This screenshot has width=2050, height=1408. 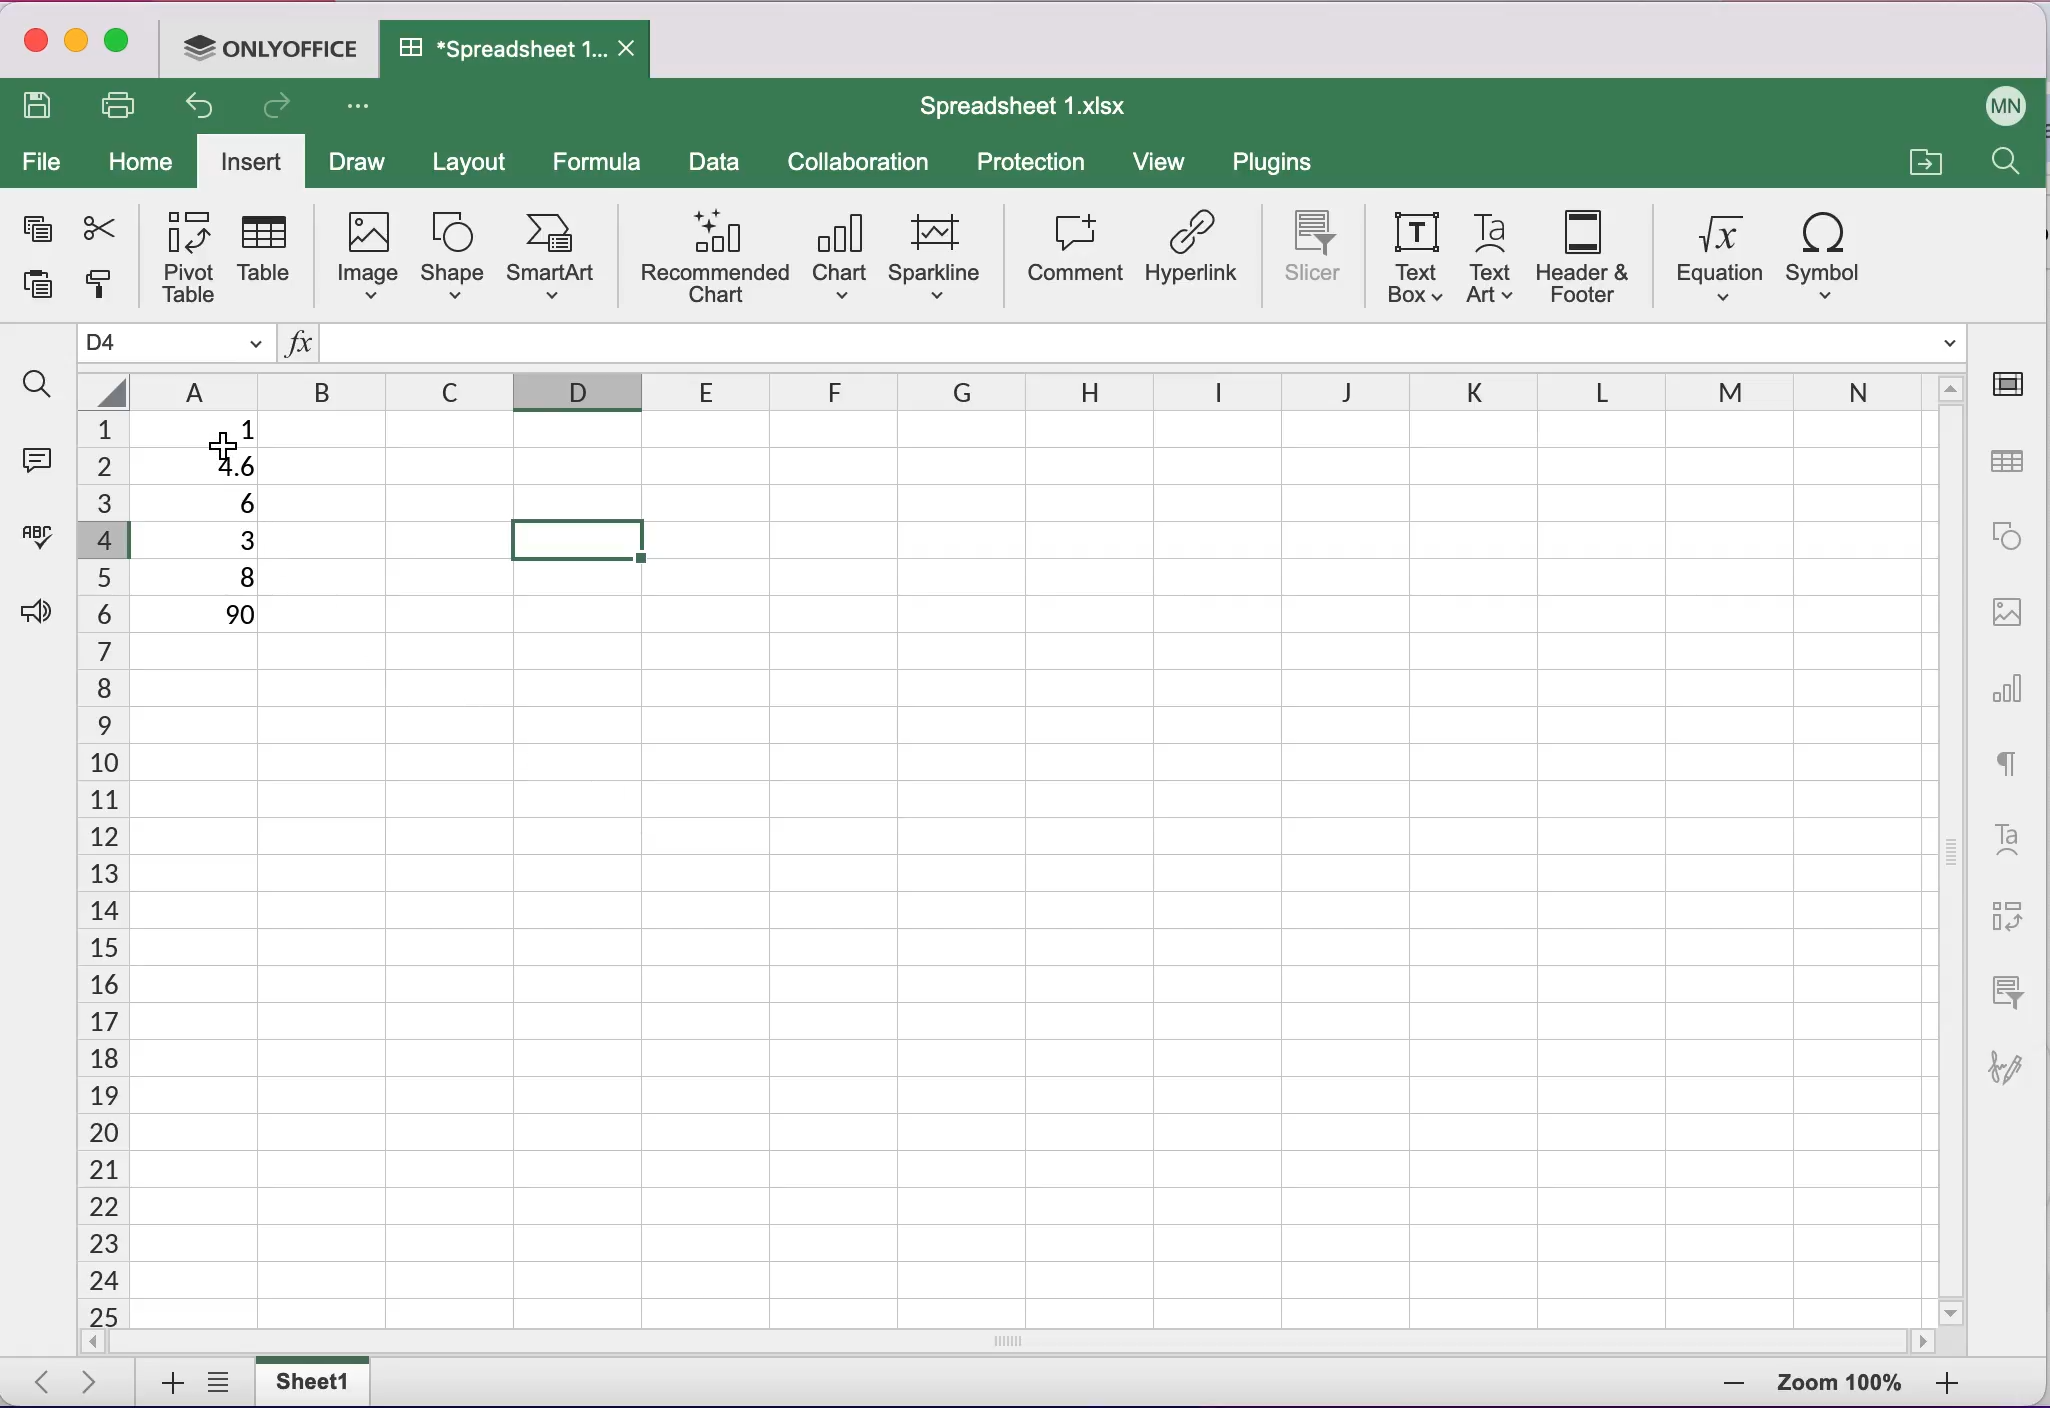 I want to click on cut, so click(x=97, y=228).